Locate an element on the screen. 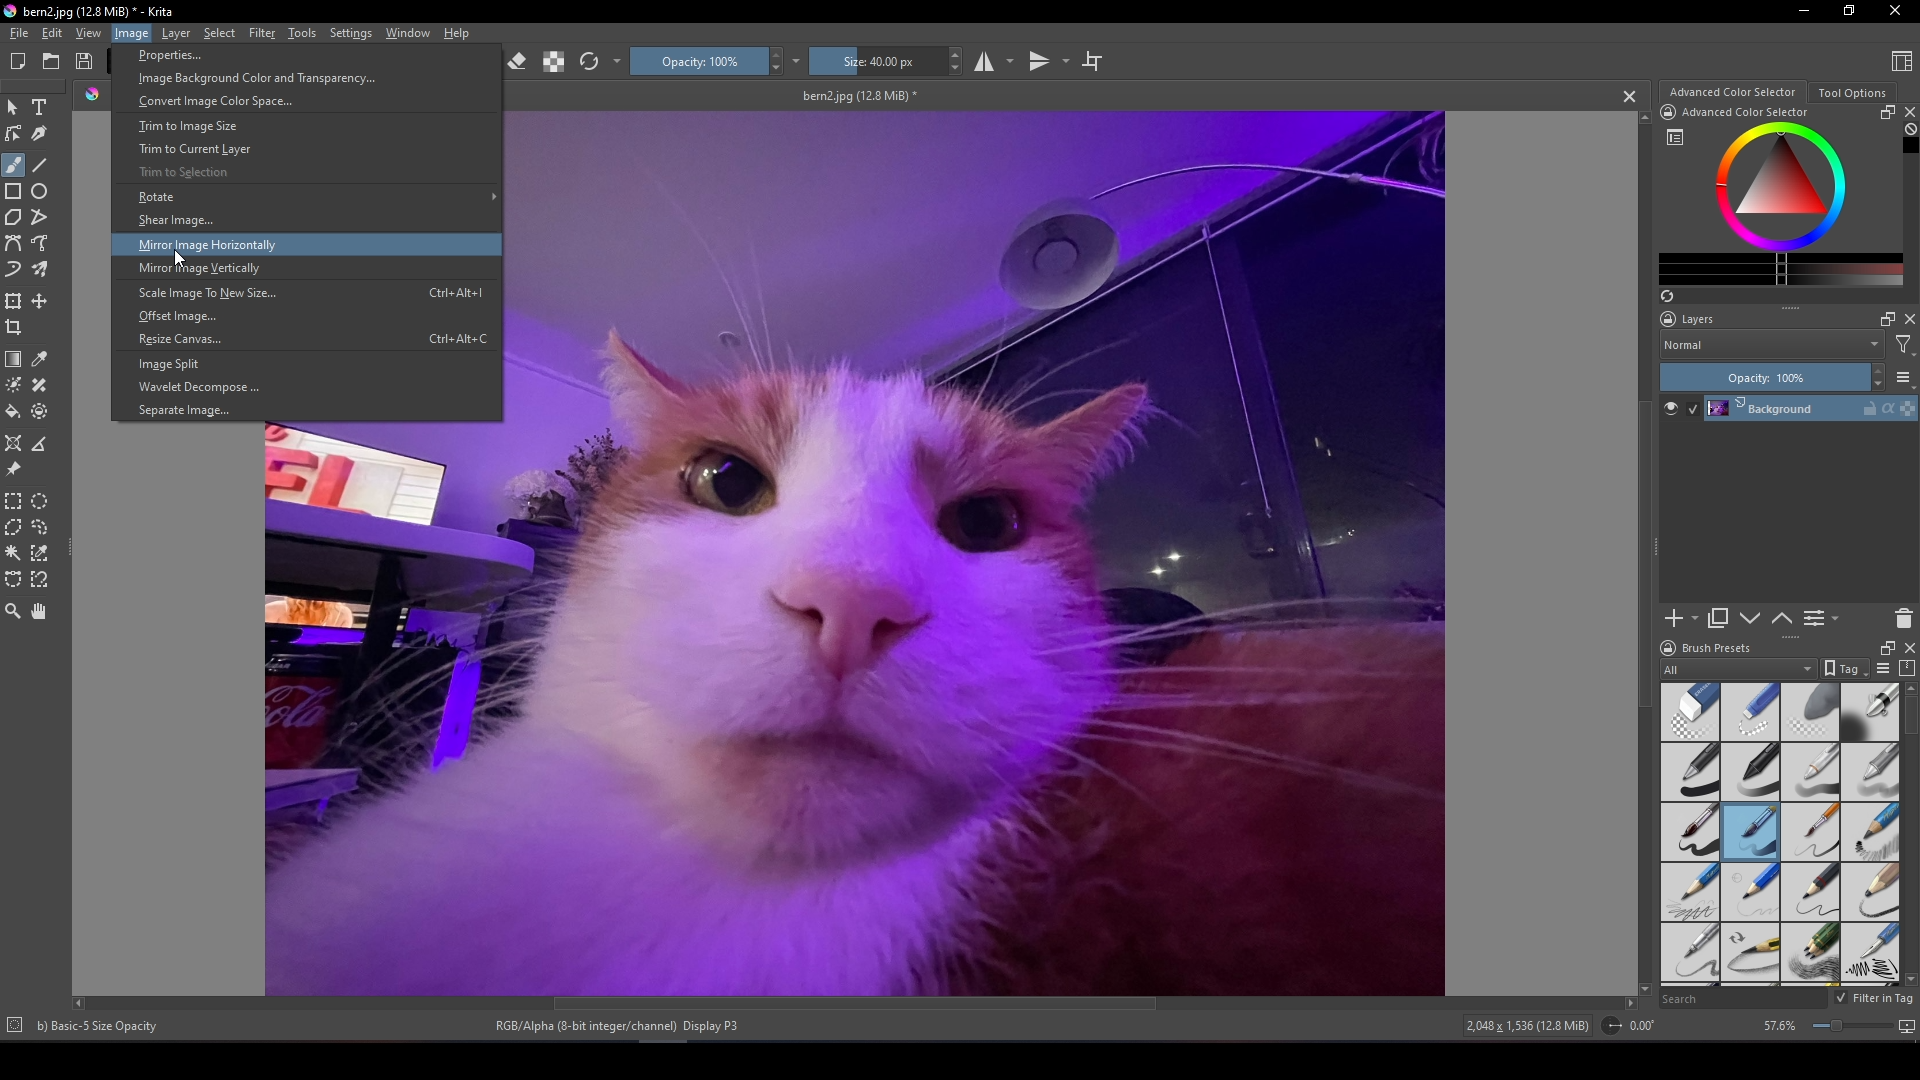 The image size is (1920, 1080). View or change layer properties is located at coordinates (1822, 618).